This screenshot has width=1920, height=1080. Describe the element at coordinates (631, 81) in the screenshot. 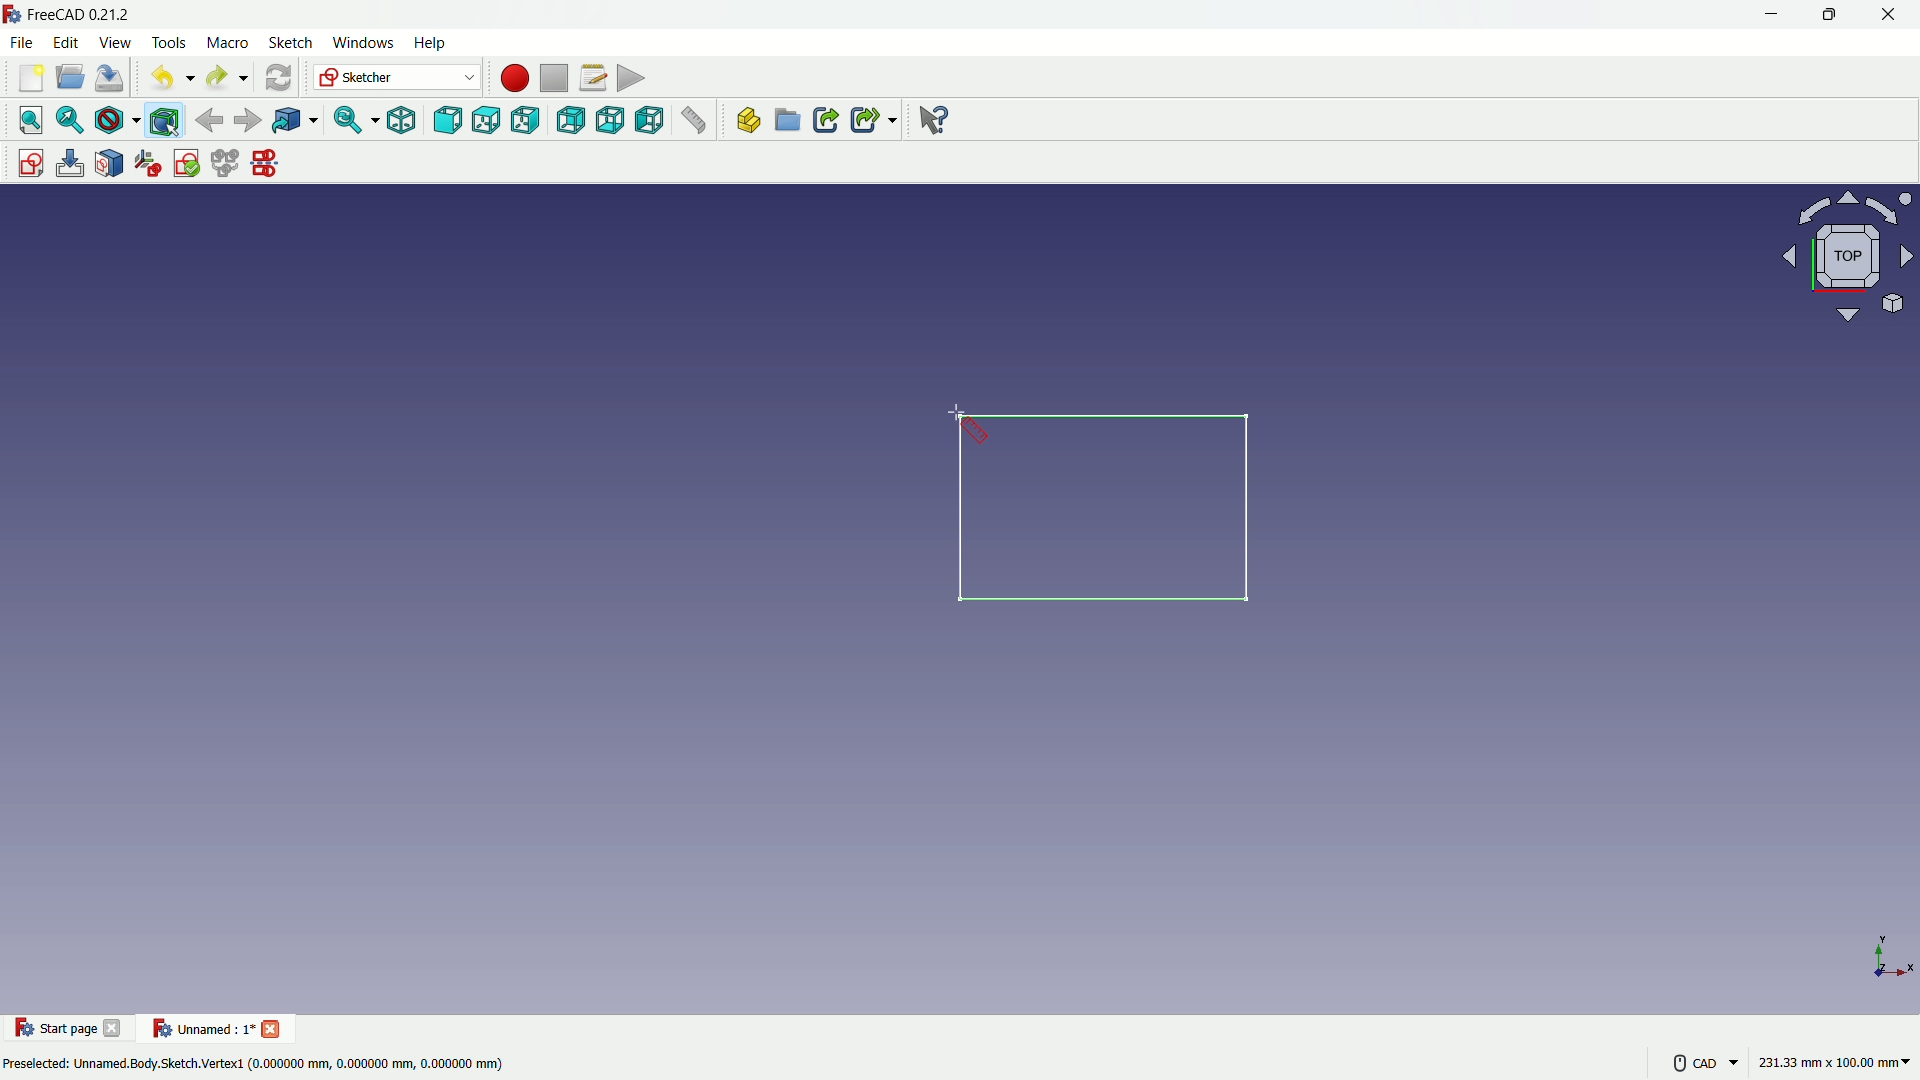

I see `execute macros` at that location.